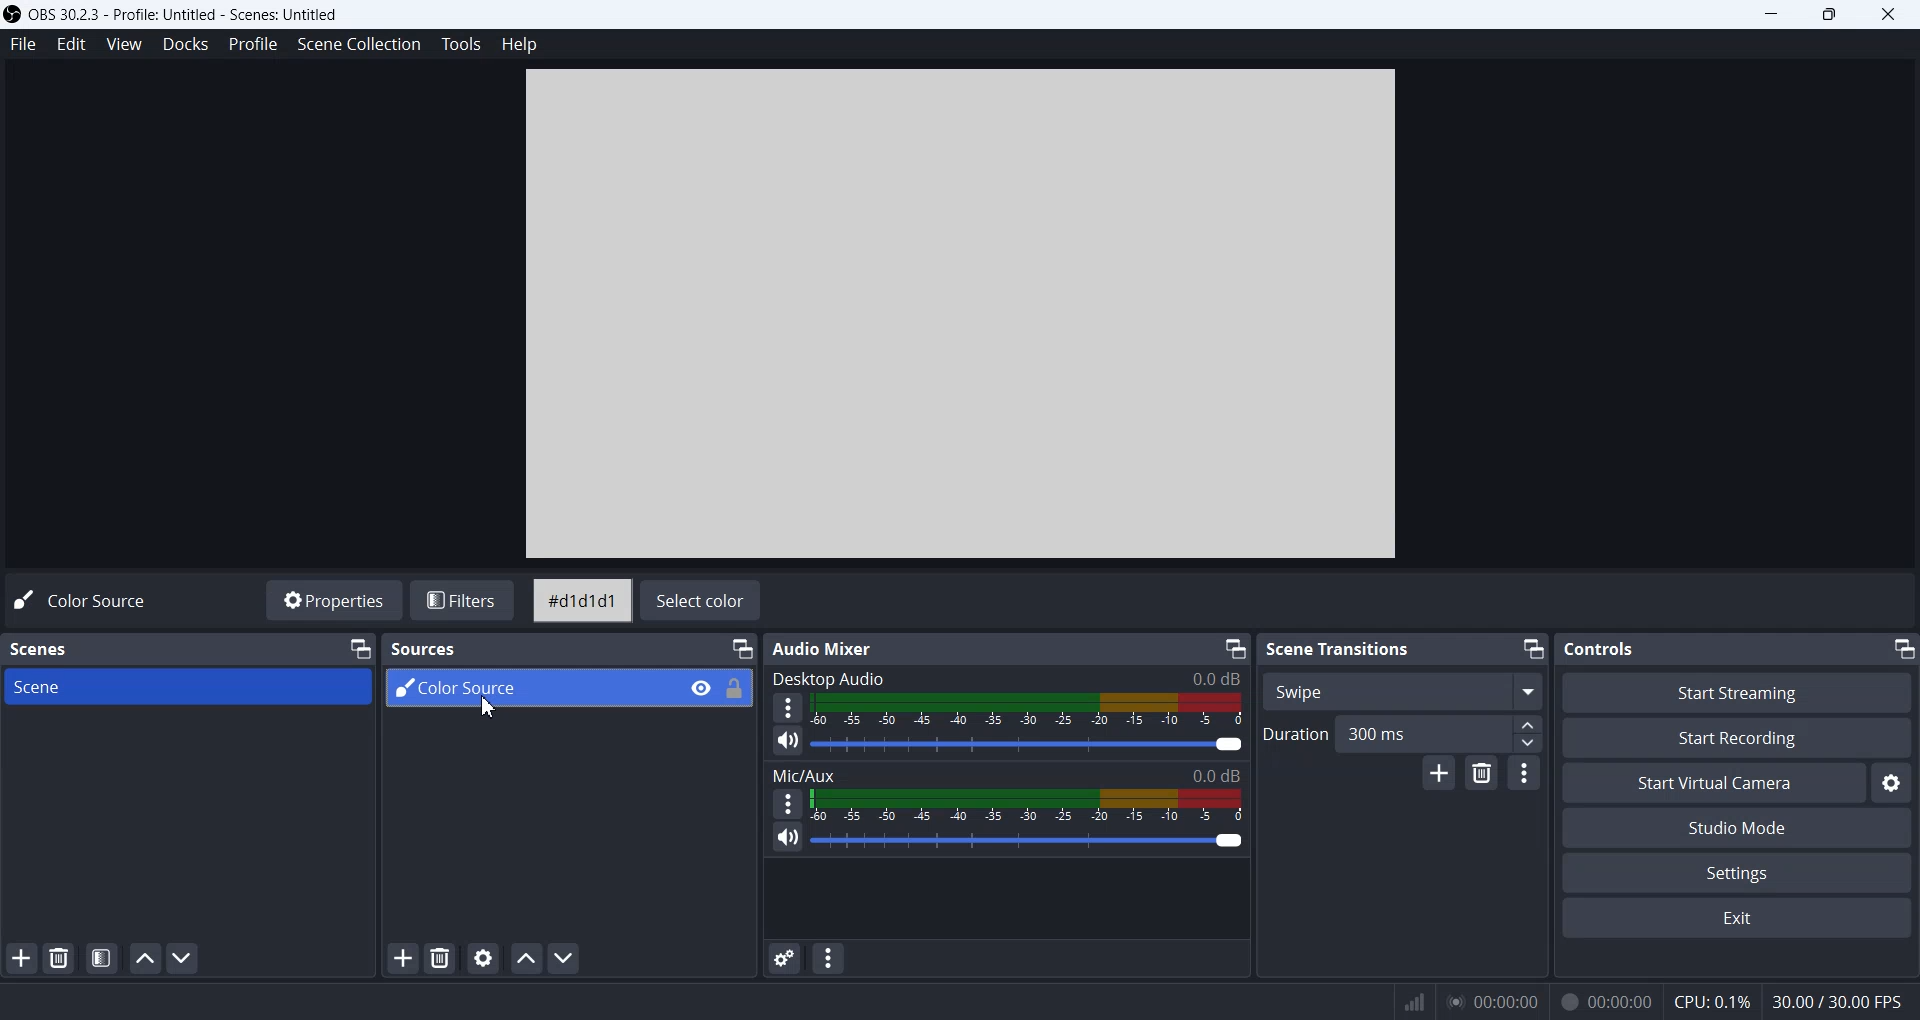  Describe the element at coordinates (185, 43) in the screenshot. I see `Docks` at that location.